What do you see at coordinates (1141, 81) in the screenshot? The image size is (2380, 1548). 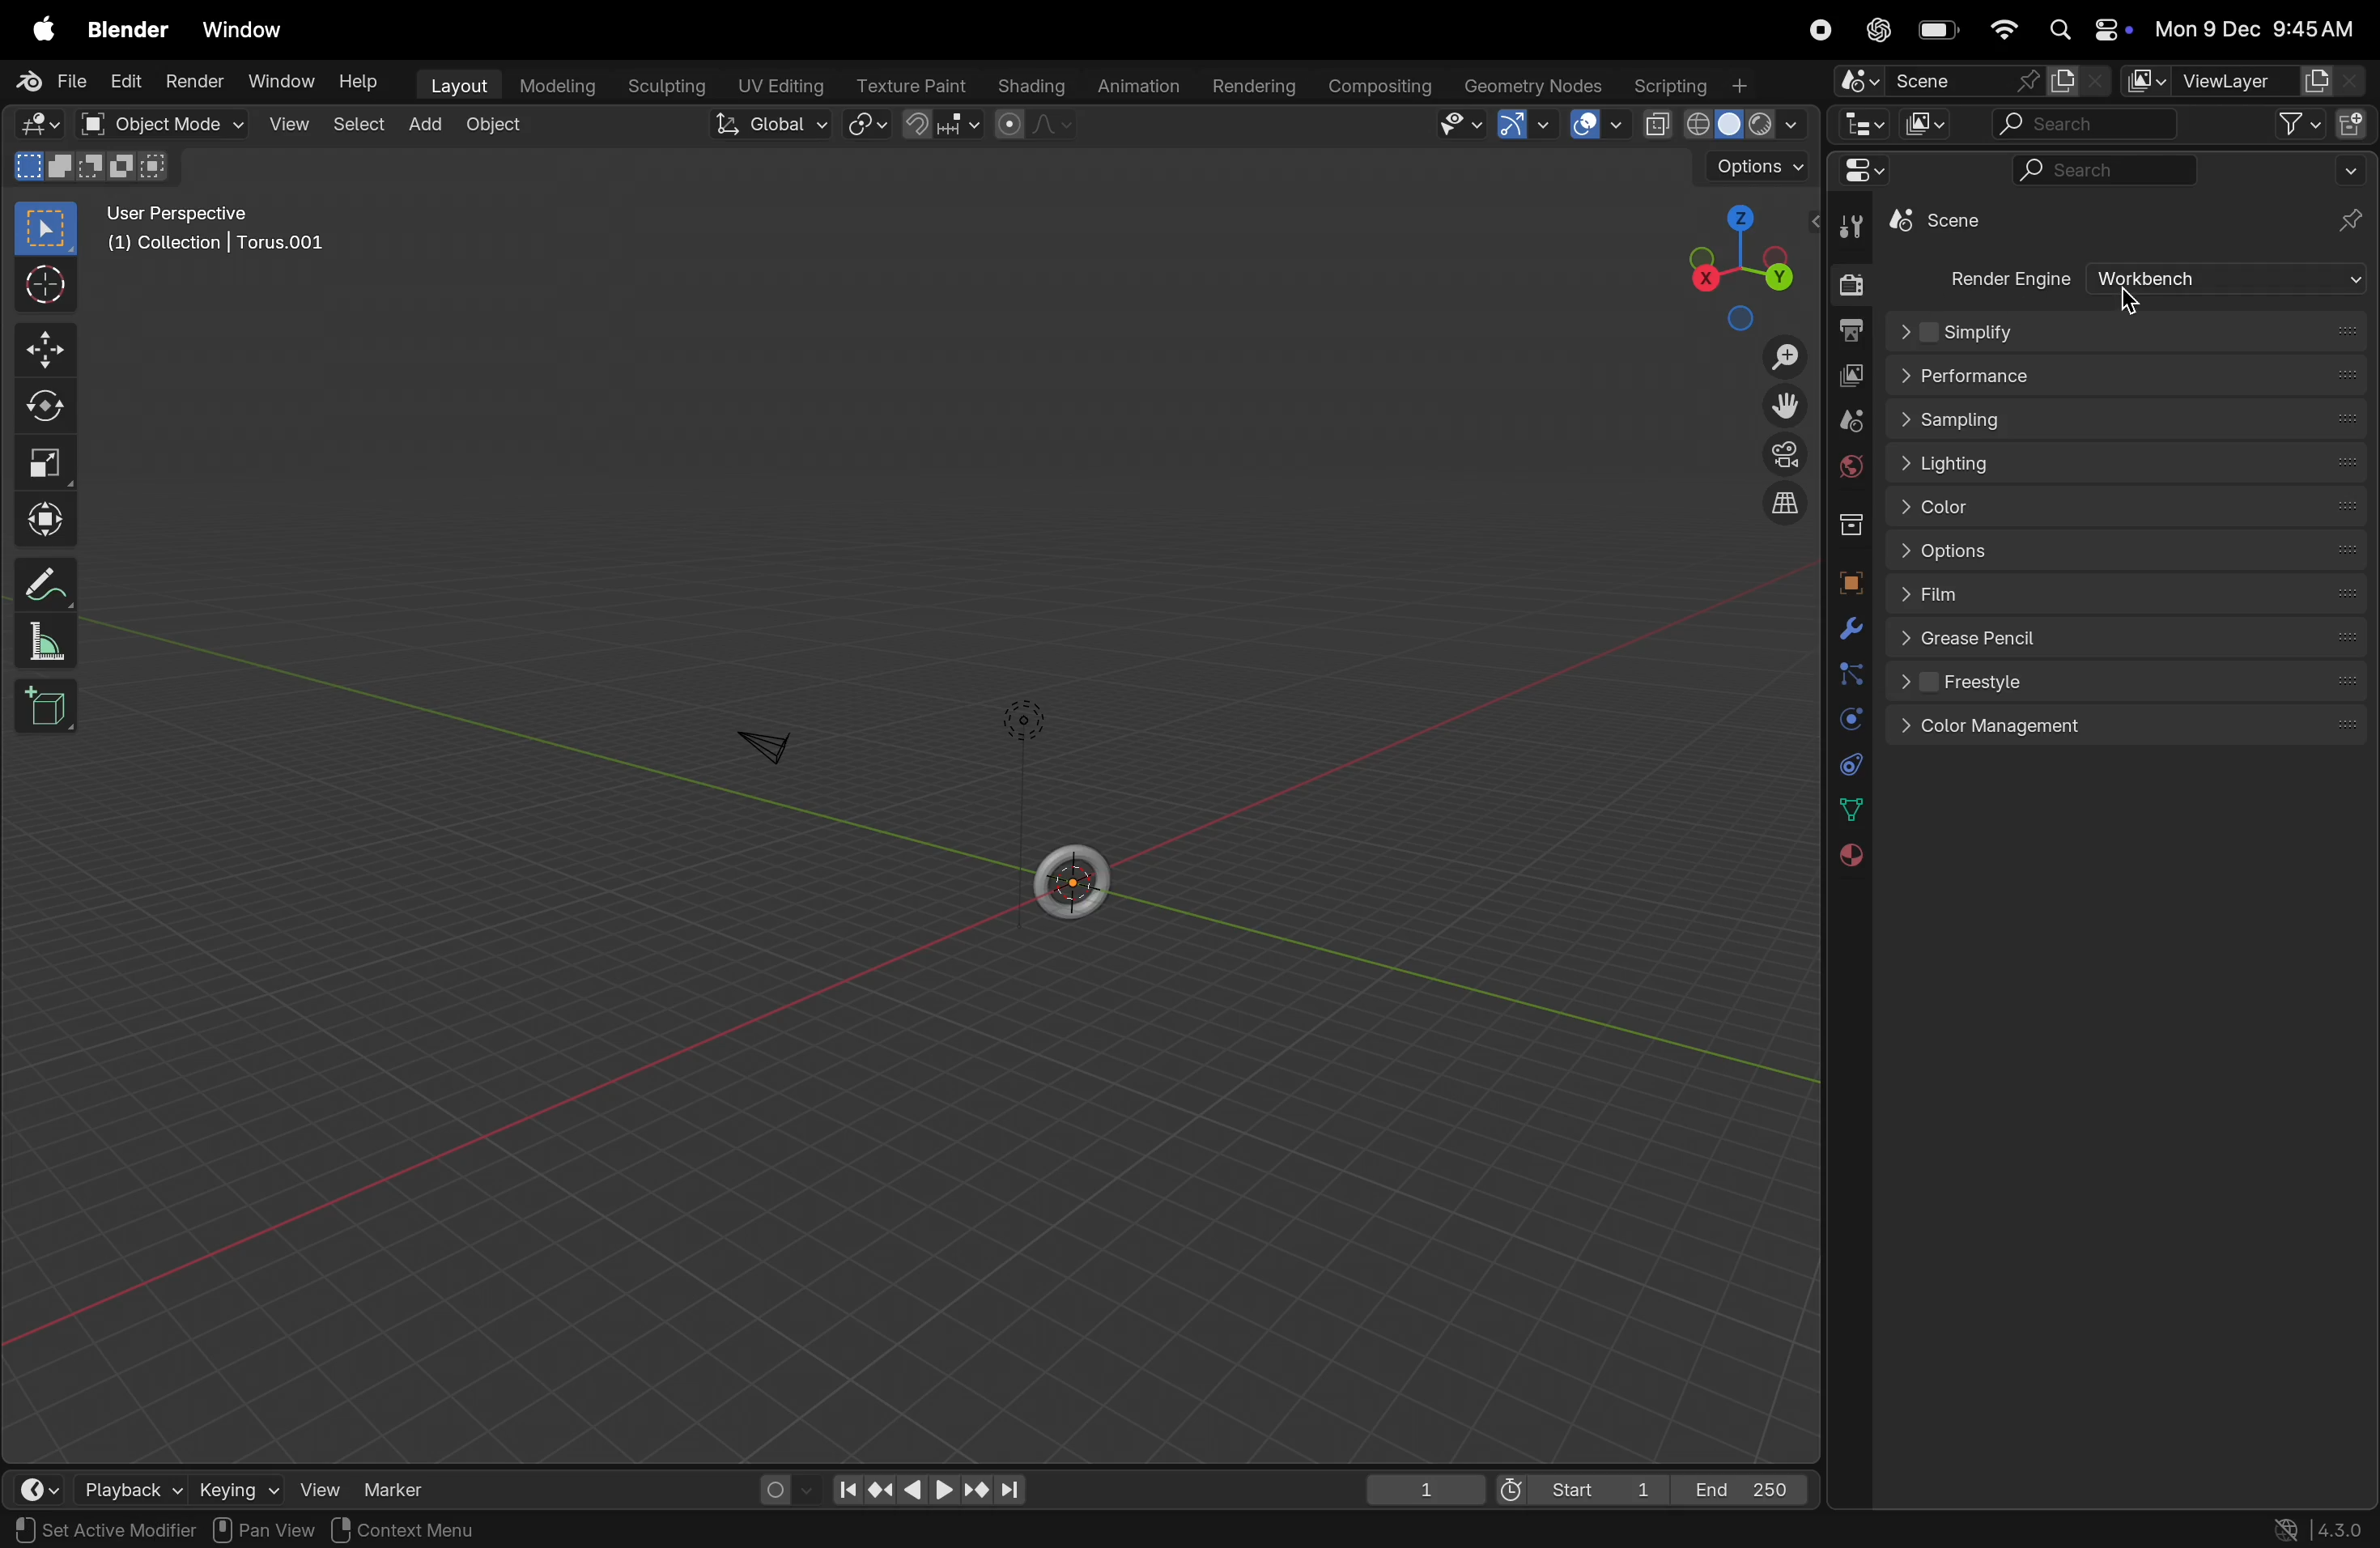 I see `animations` at bounding box center [1141, 81].